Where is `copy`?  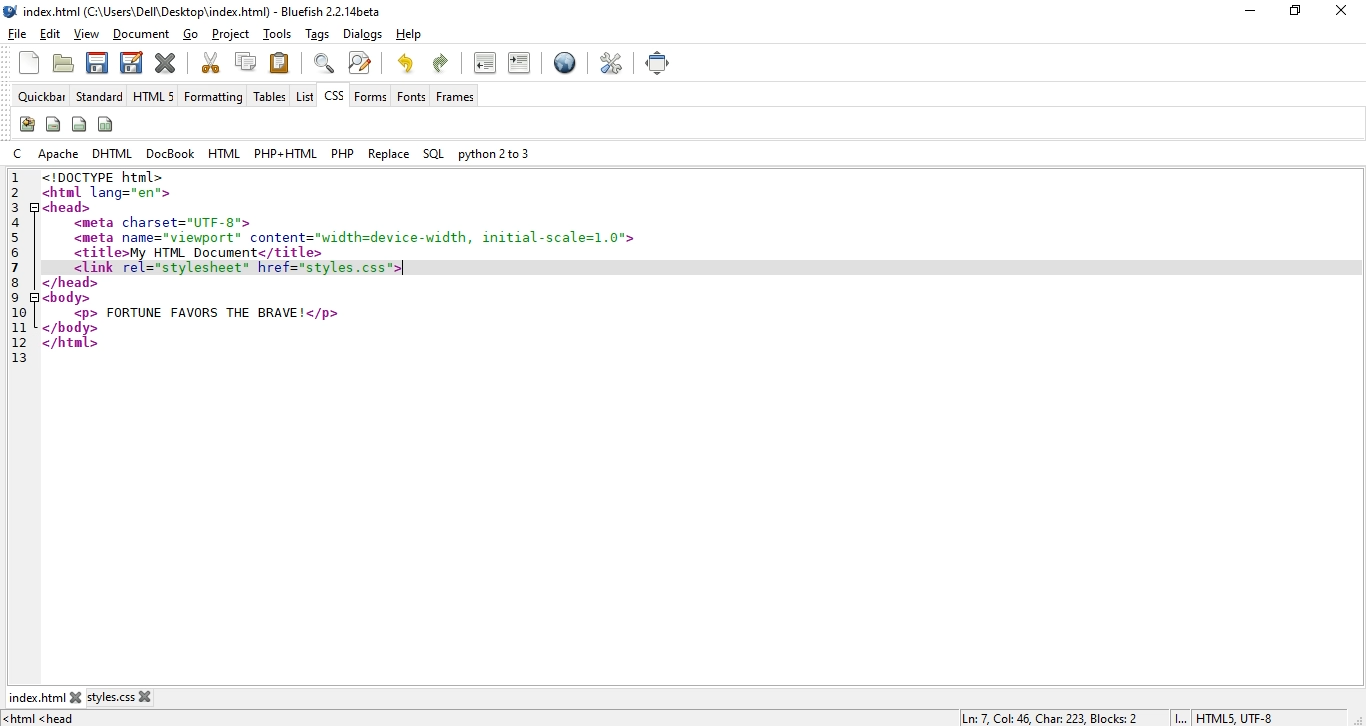 copy is located at coordinates (246, 61).